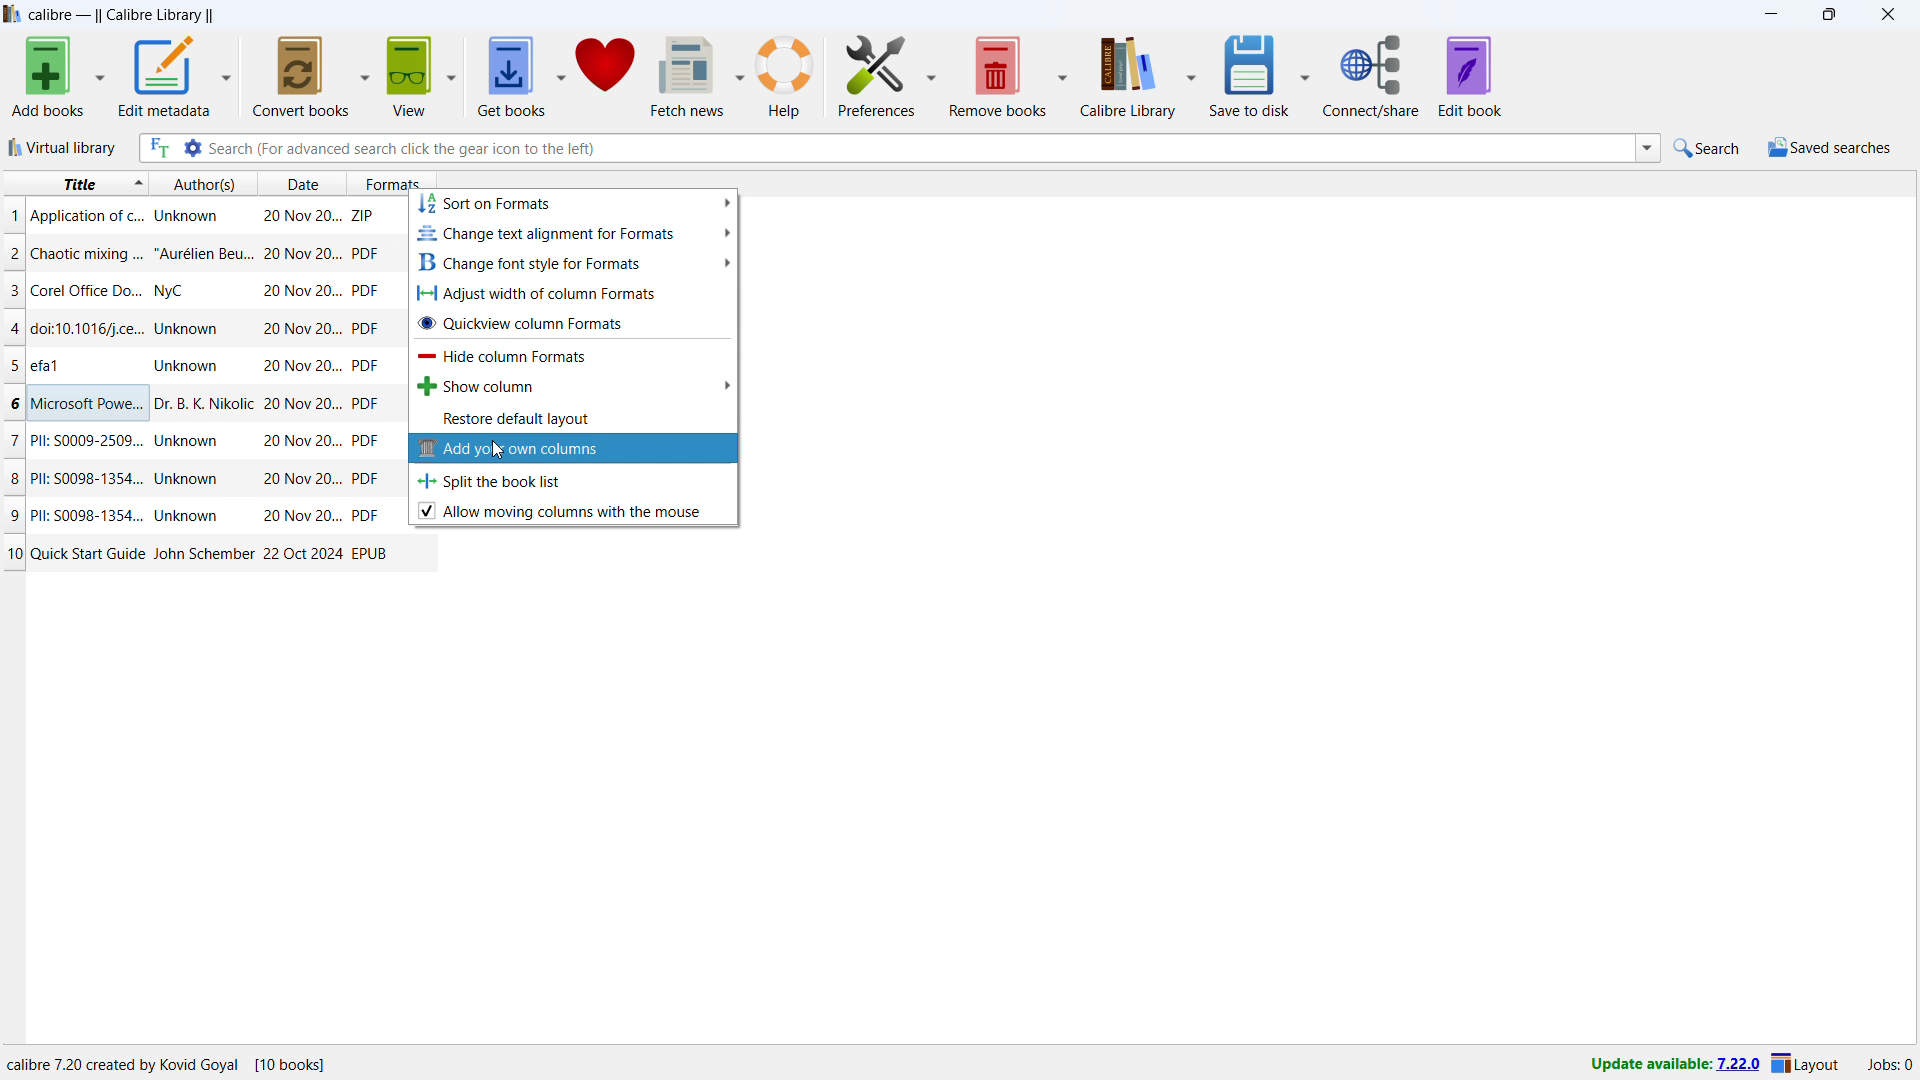 The width and height of the screenshot is (1920, 1080). Describe the element at coordinates (299, 183) in the screenshot. I see `date` at that location.